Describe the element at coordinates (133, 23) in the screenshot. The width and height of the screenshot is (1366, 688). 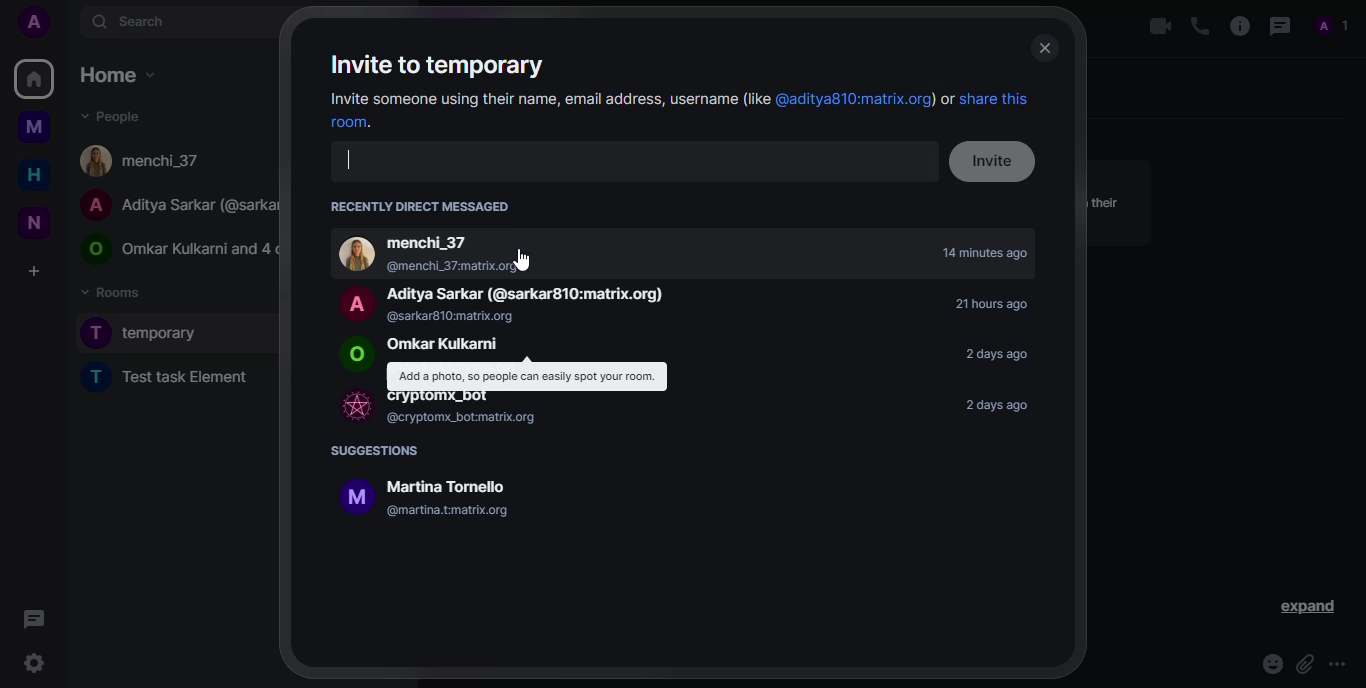
I see `search` at that location.